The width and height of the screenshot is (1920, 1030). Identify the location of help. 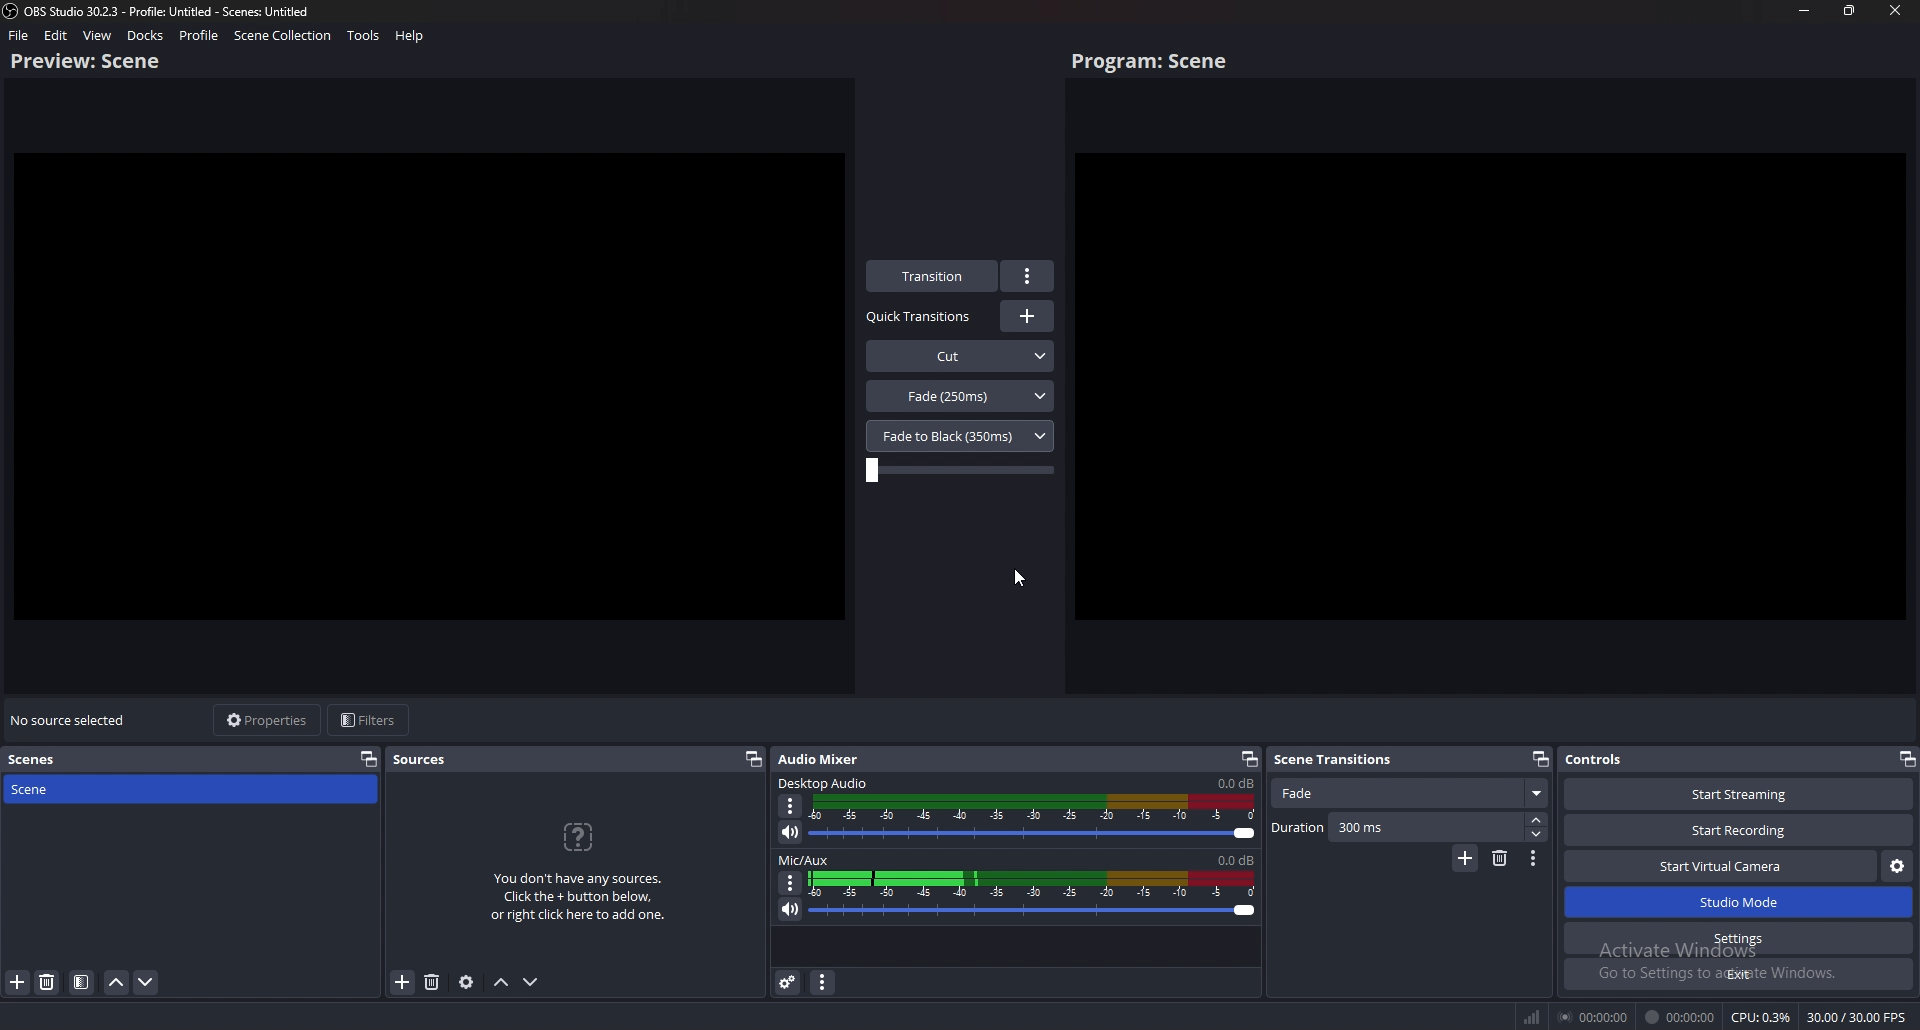
(409, 36).